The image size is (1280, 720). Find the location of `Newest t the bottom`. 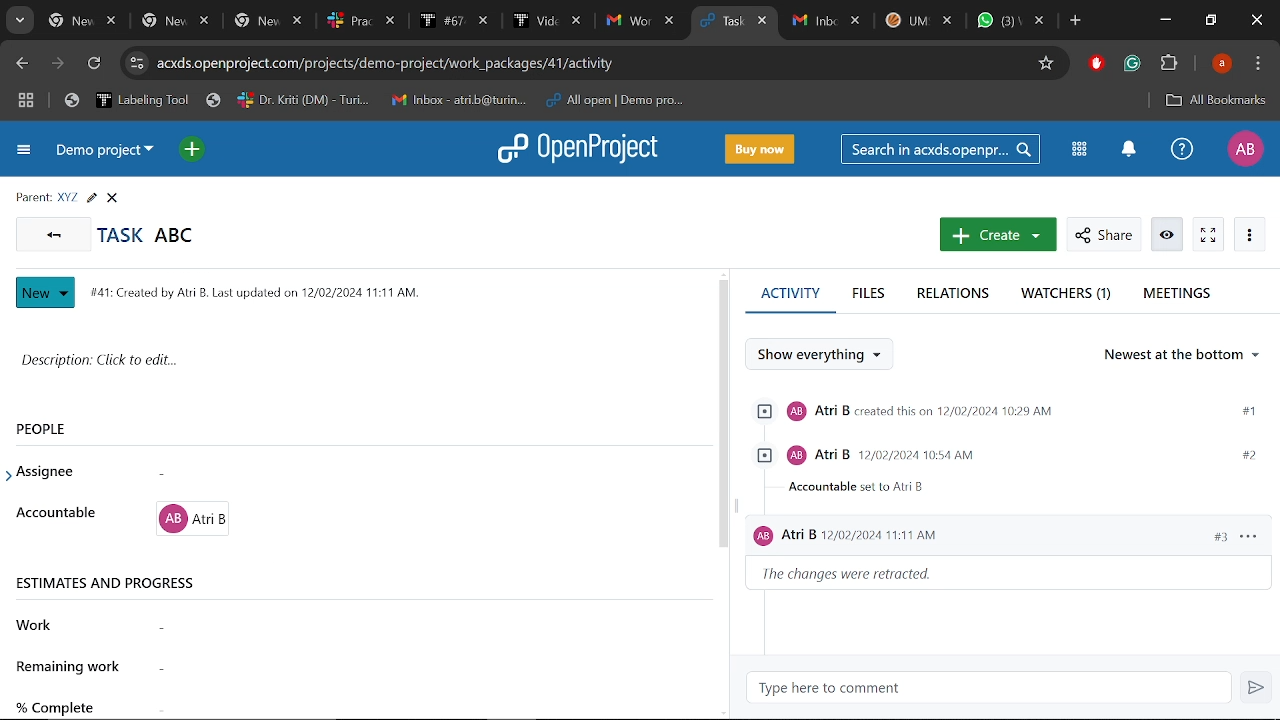

Newest t the bottom is located at coordinates (1183, 359).